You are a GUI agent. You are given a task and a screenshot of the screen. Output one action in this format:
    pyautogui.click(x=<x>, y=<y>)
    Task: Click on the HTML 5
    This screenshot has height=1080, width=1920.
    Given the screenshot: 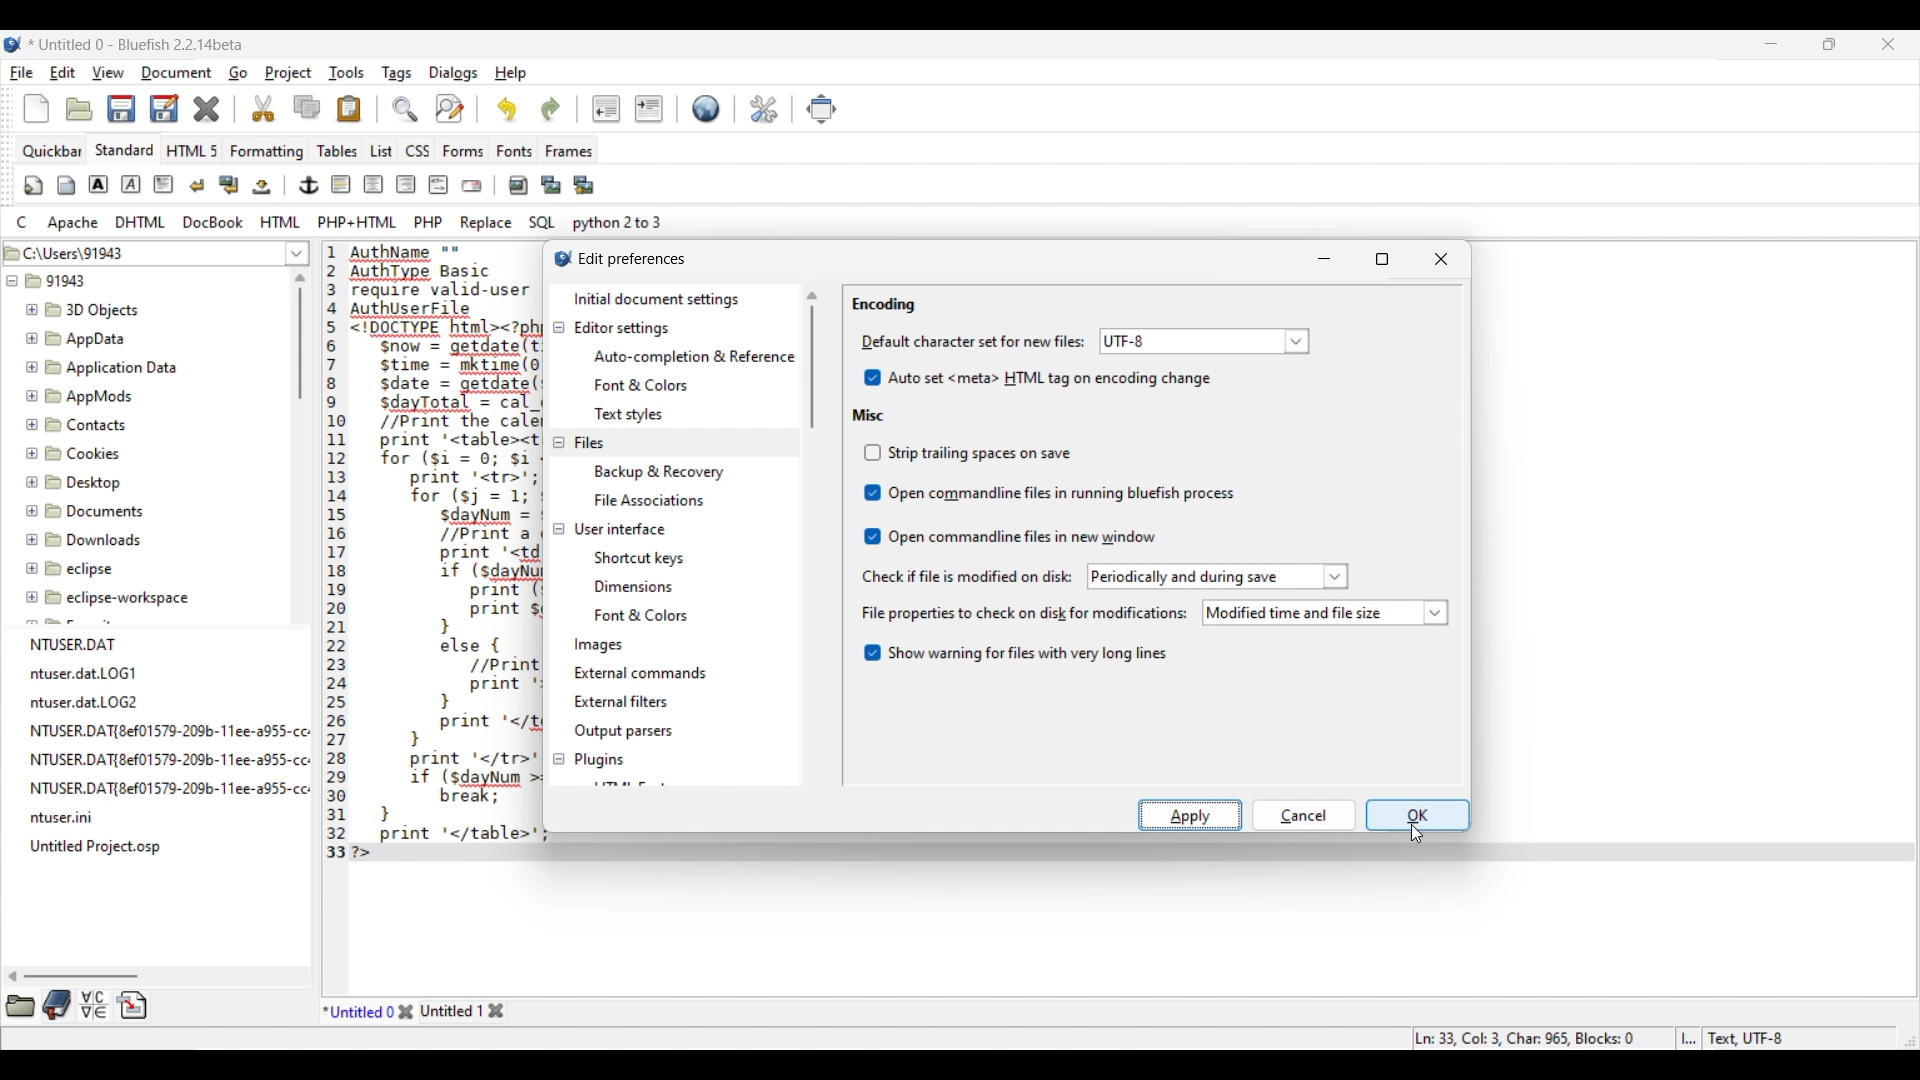 What is the action you would take?
    pyautogui.click(x=192, y=150)
    